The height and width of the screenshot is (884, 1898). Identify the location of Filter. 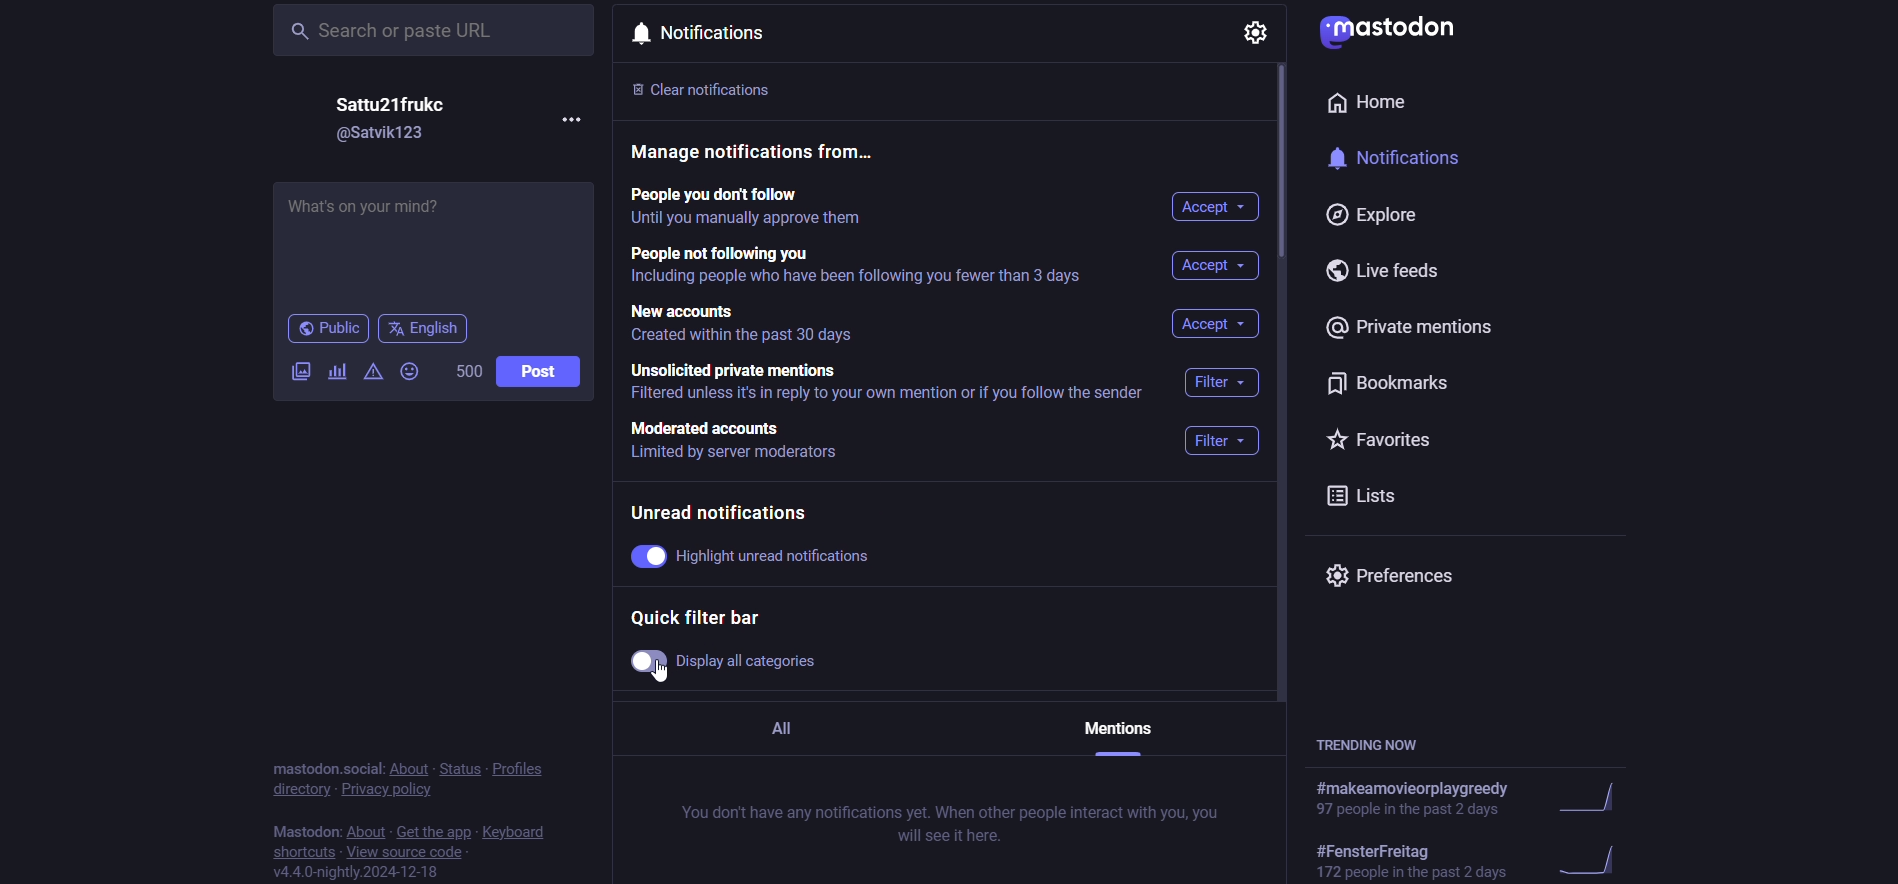
(1219, 441).